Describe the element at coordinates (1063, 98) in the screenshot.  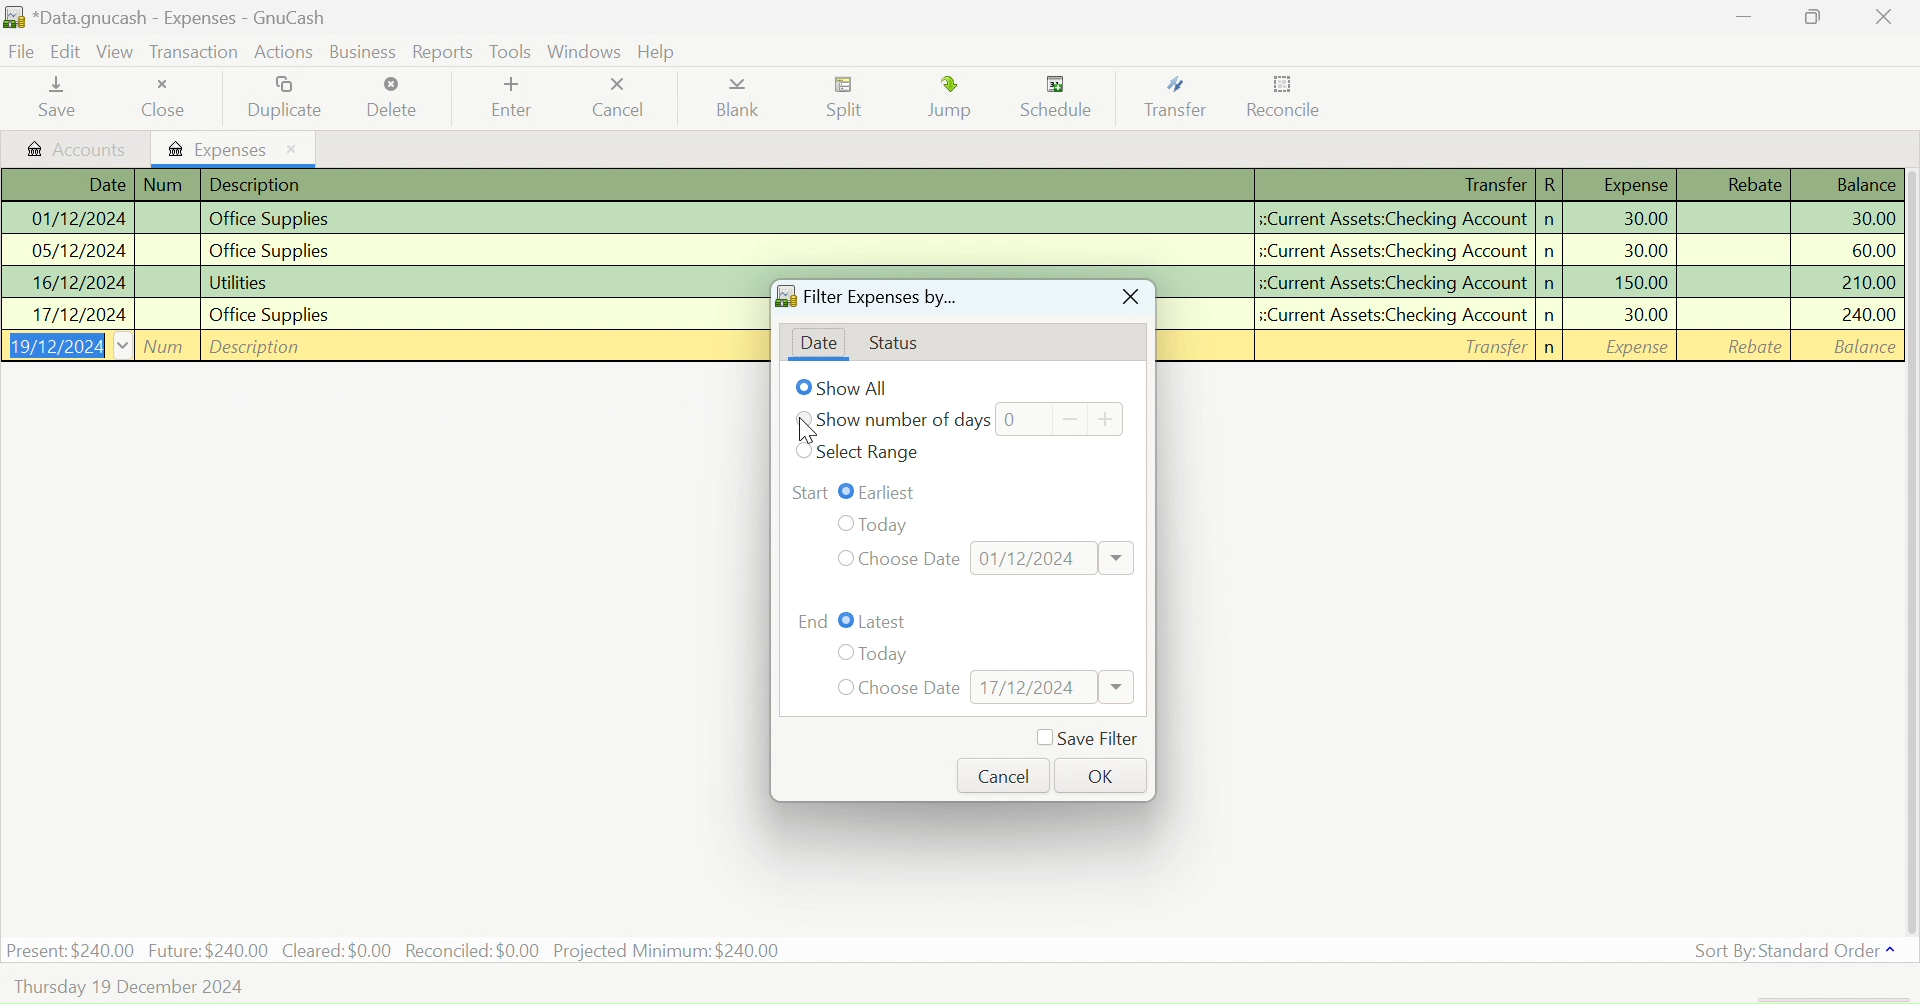
I see `Schedule` at that location.